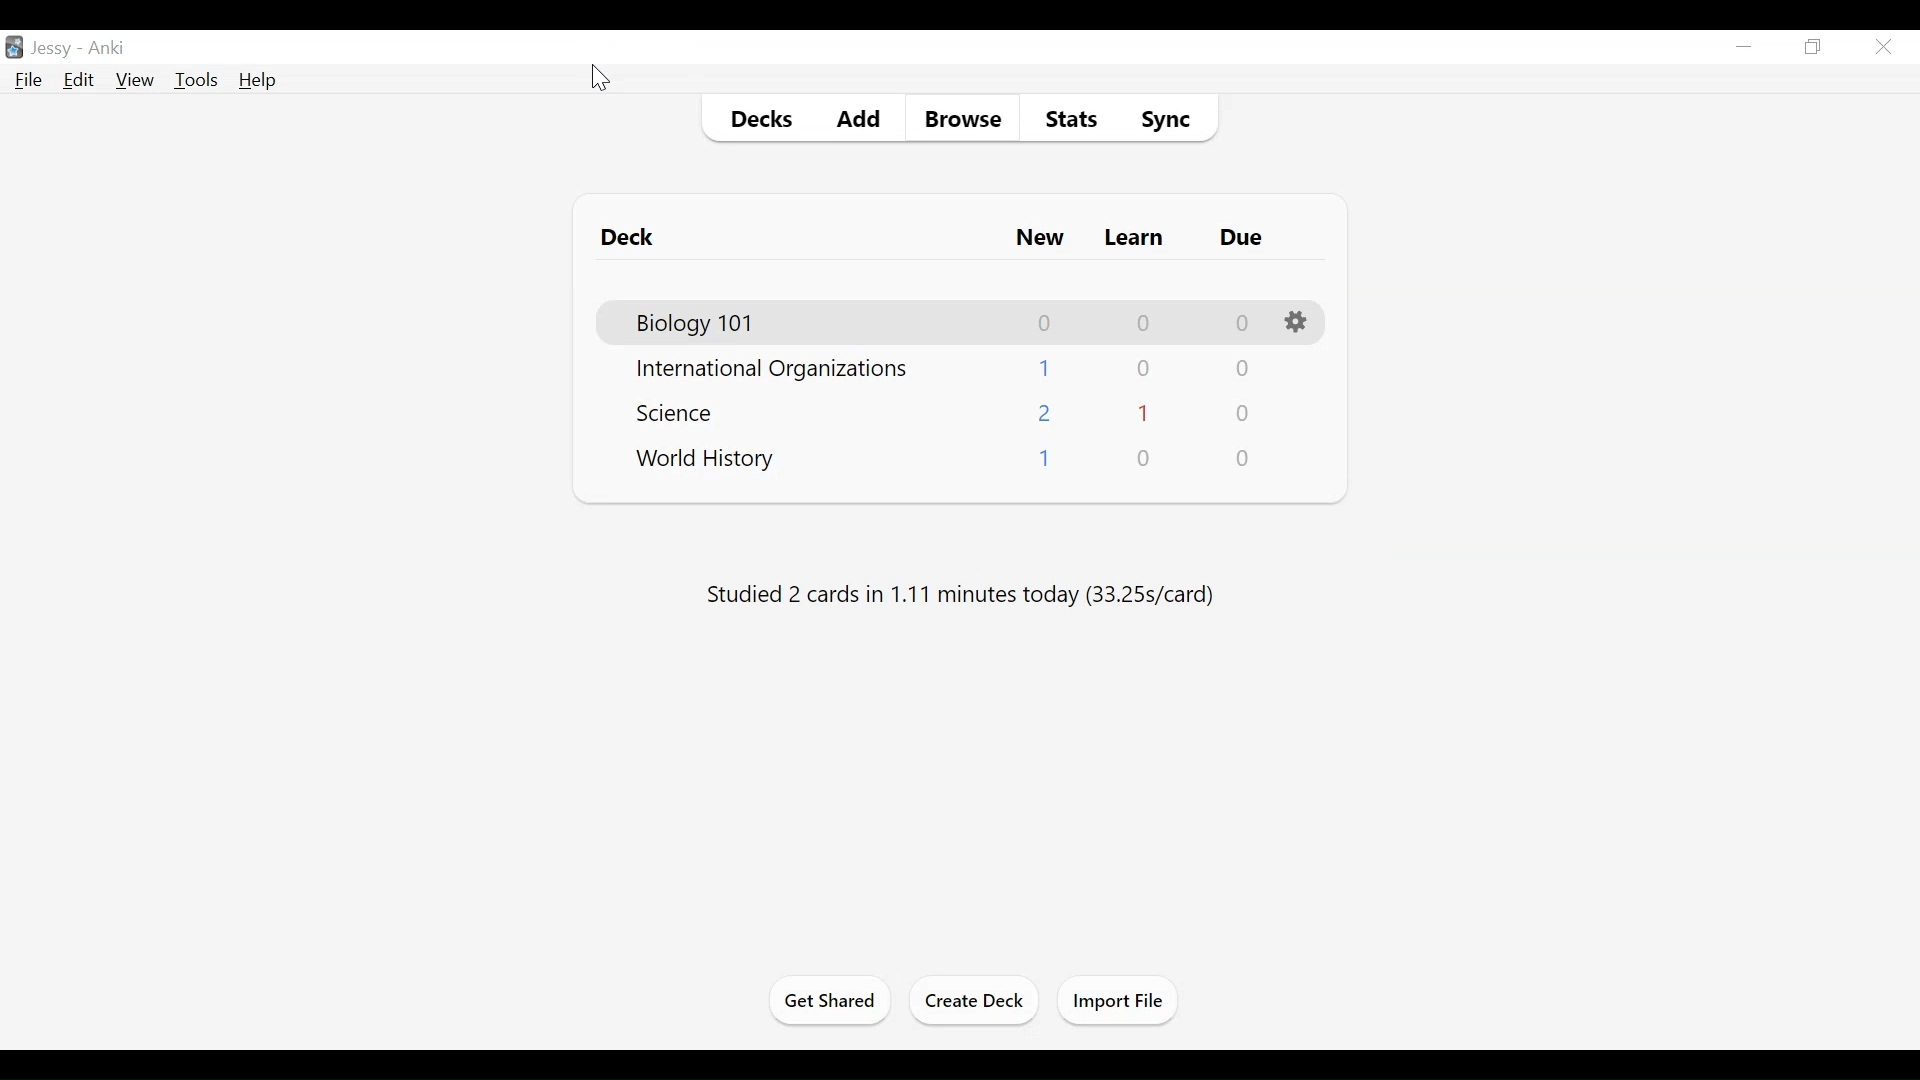  Describe the element at coordinates (1133, 238) in the screenshot. I see `Learn Cards` at that location.